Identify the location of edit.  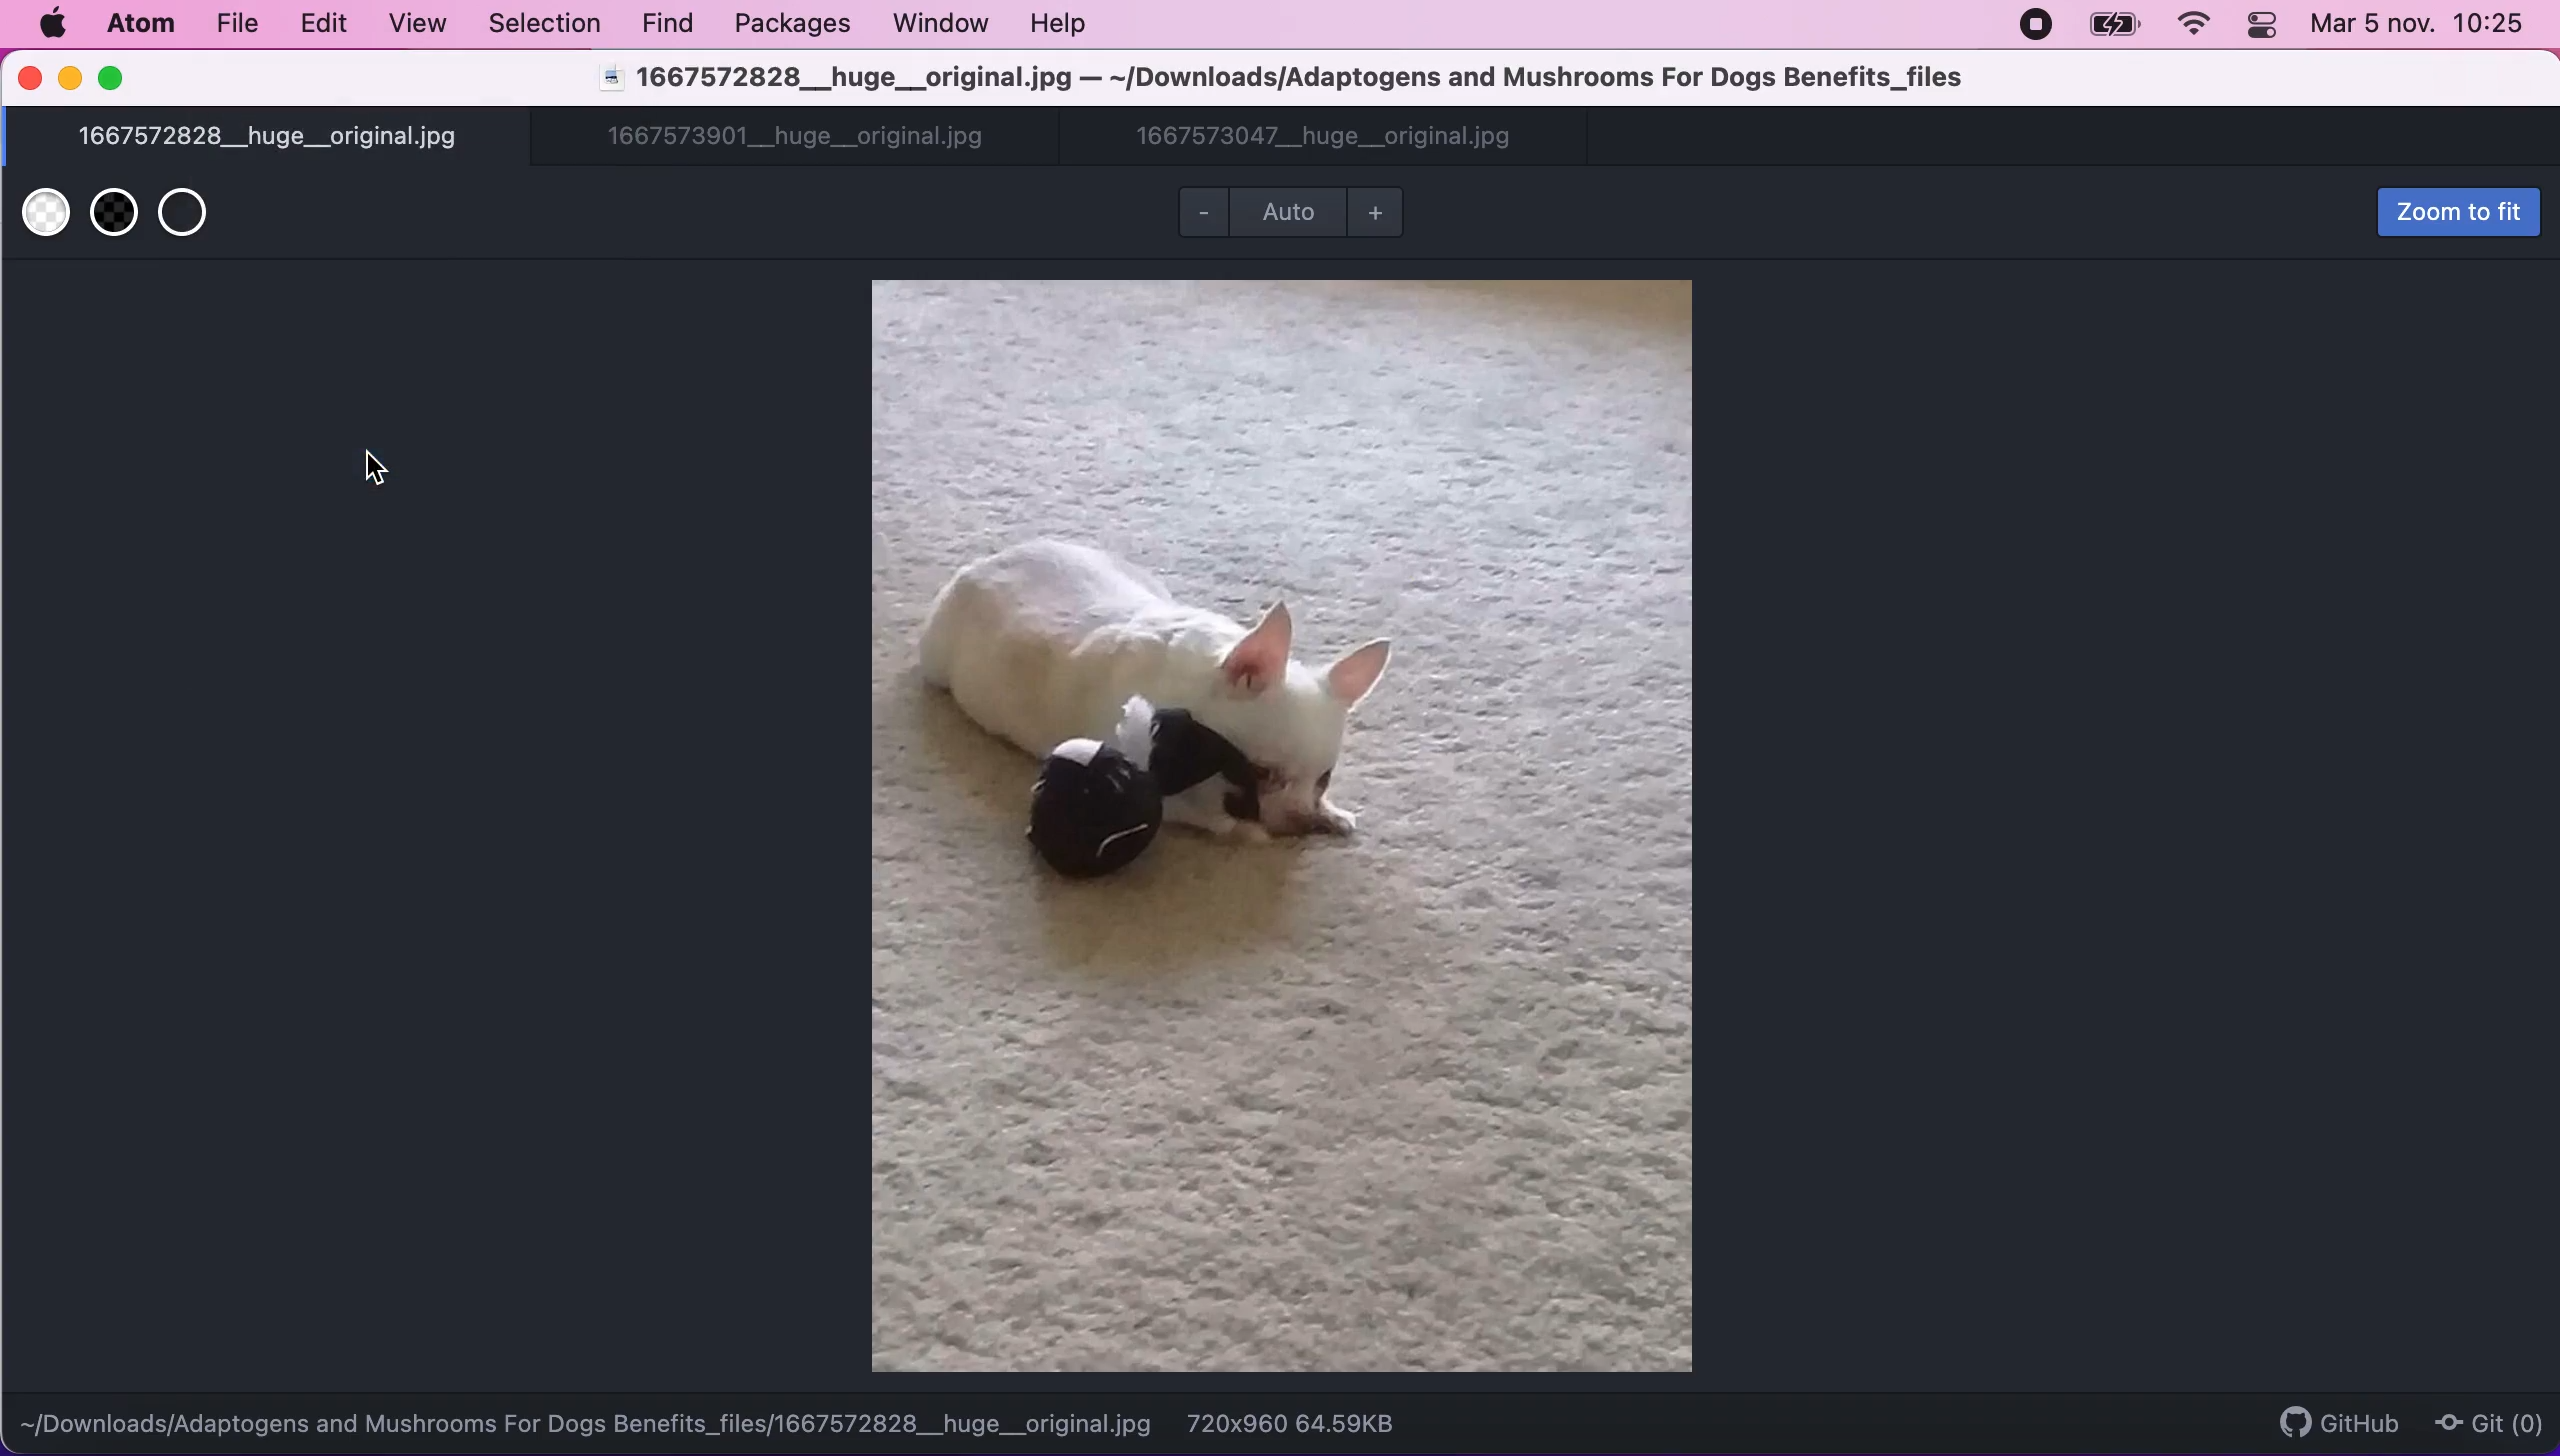
(325, 25).